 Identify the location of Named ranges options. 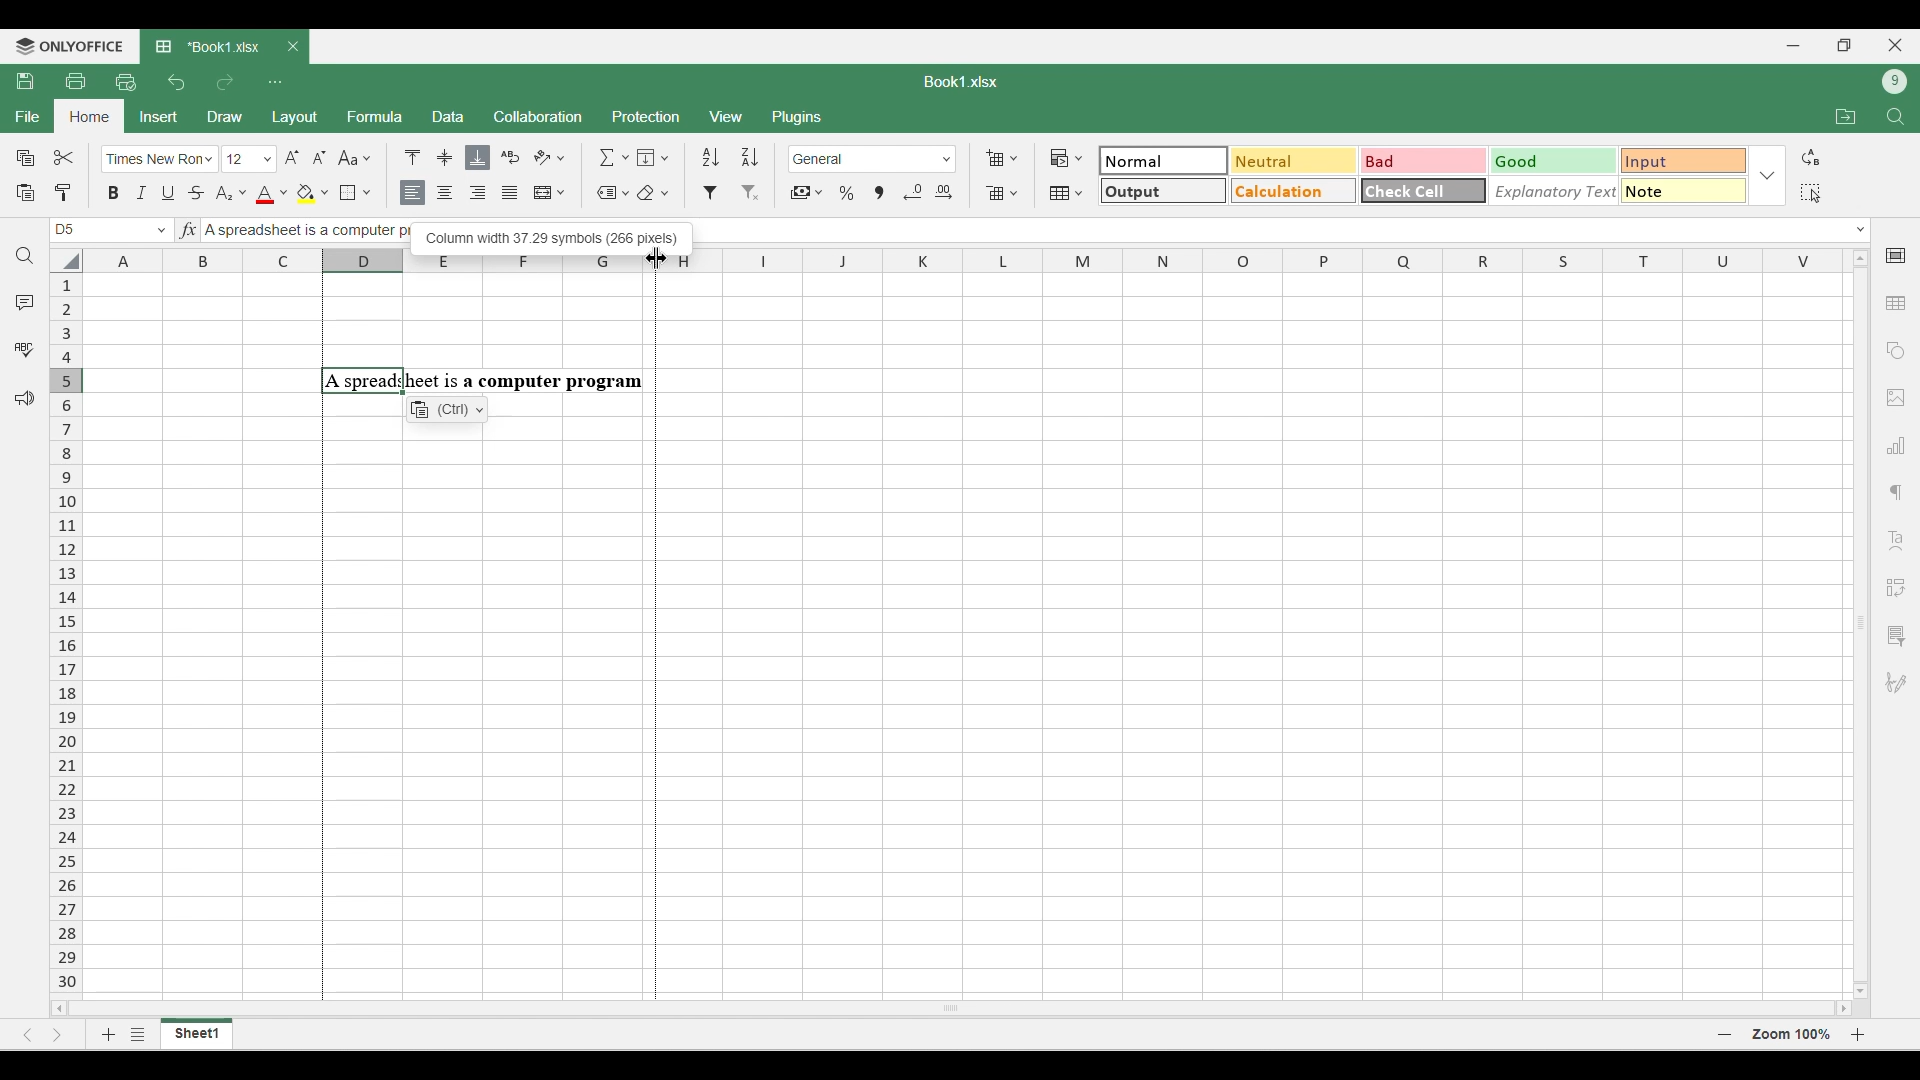
(613, 194).